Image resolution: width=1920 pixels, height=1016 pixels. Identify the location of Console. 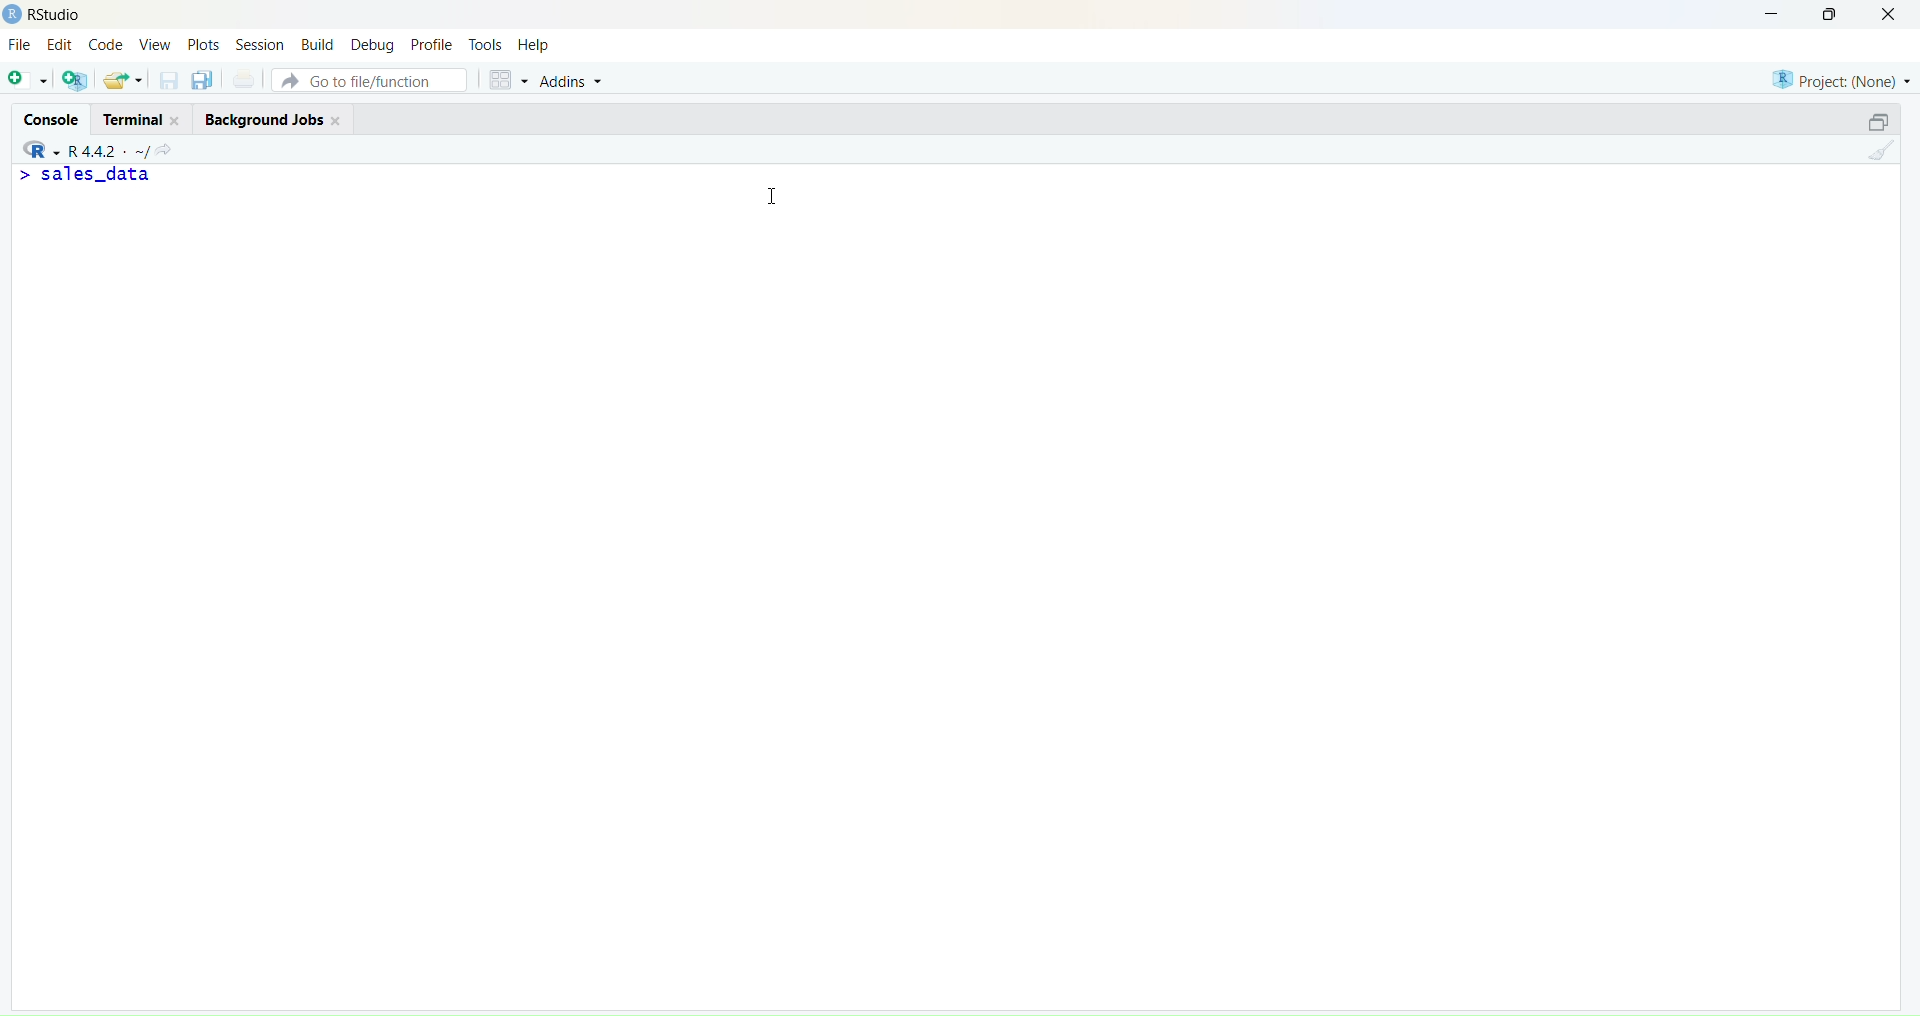
(47, 115).